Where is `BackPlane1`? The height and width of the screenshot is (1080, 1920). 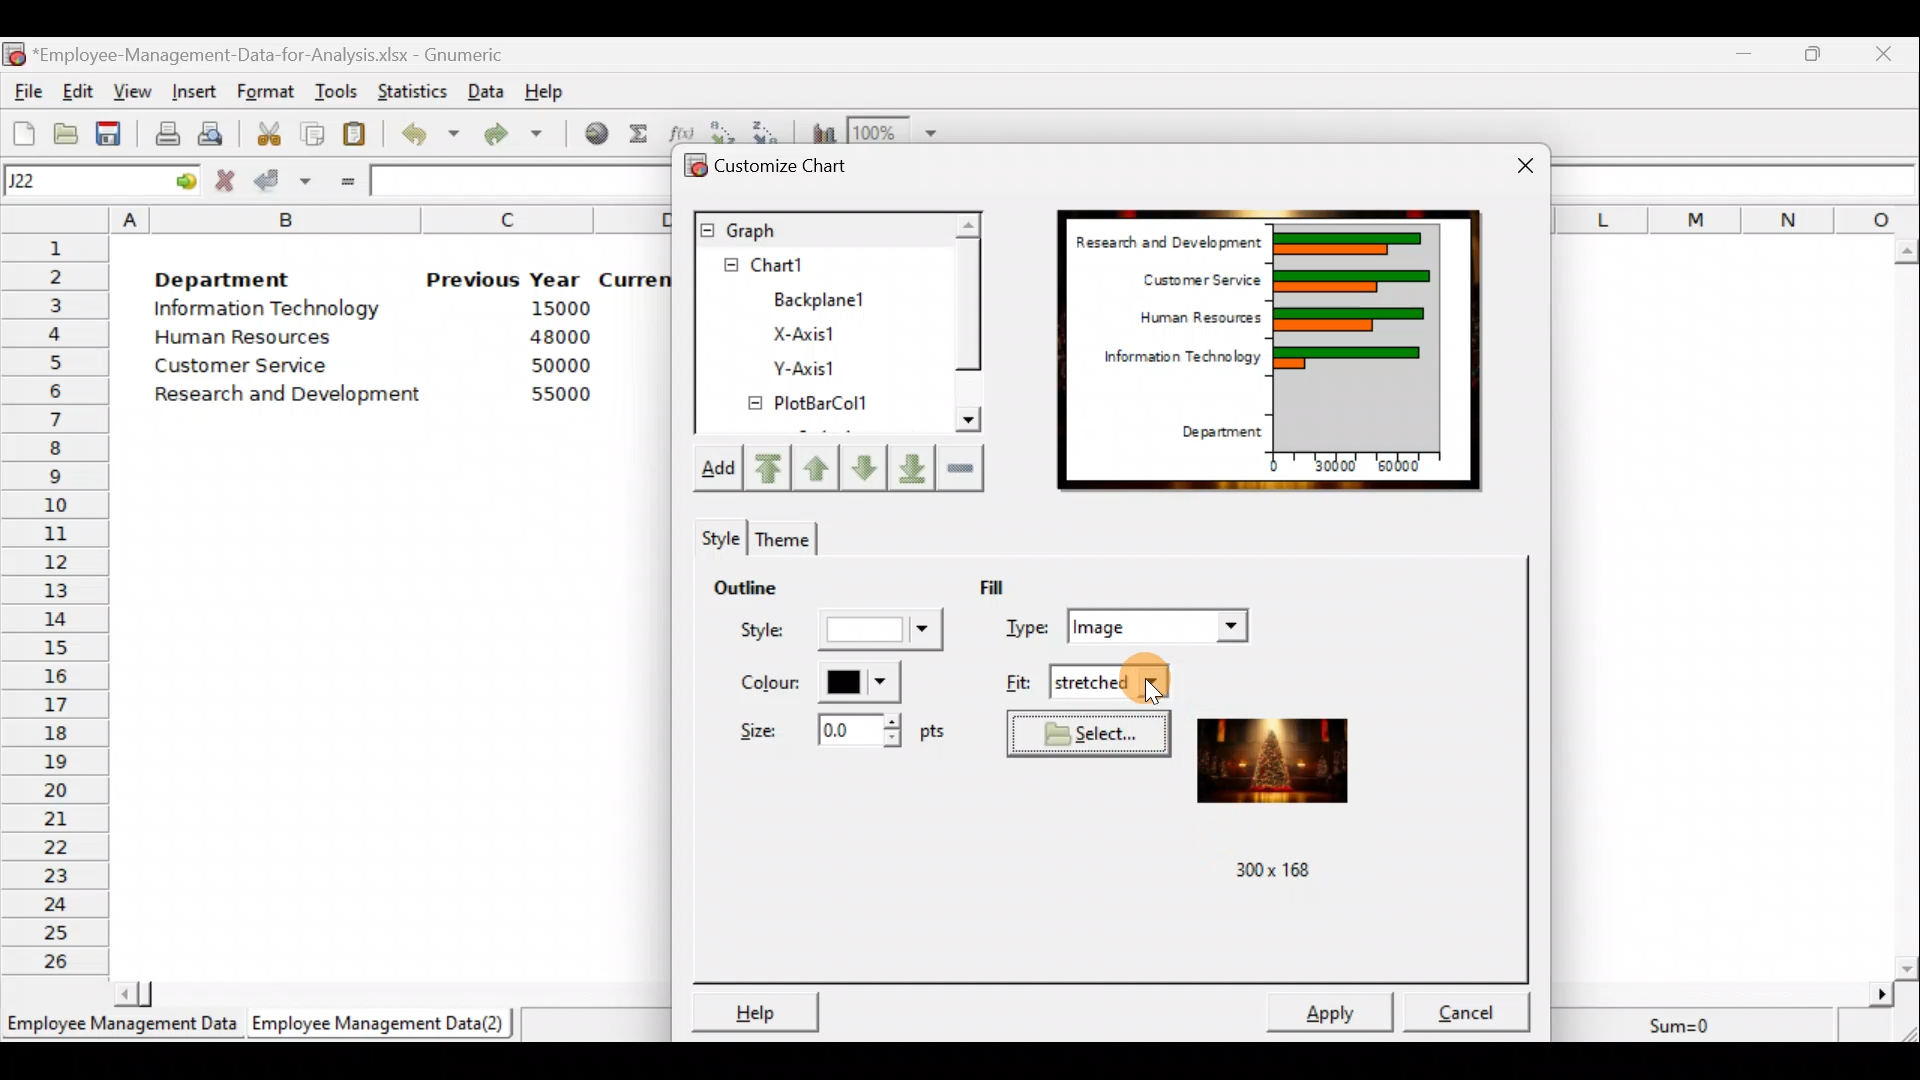 BackPlane1 is located at coordinates (832, 297).